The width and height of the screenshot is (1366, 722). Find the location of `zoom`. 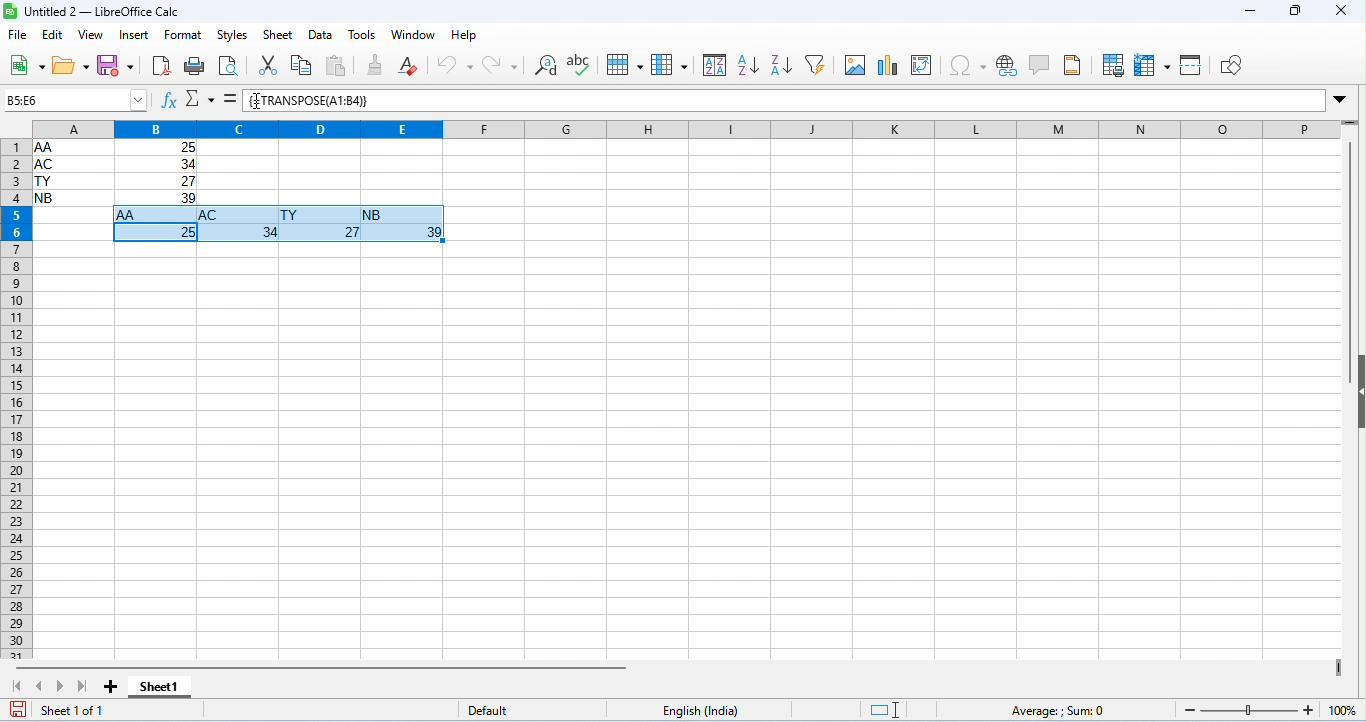

zoom is located at coordinates (1264, 709).